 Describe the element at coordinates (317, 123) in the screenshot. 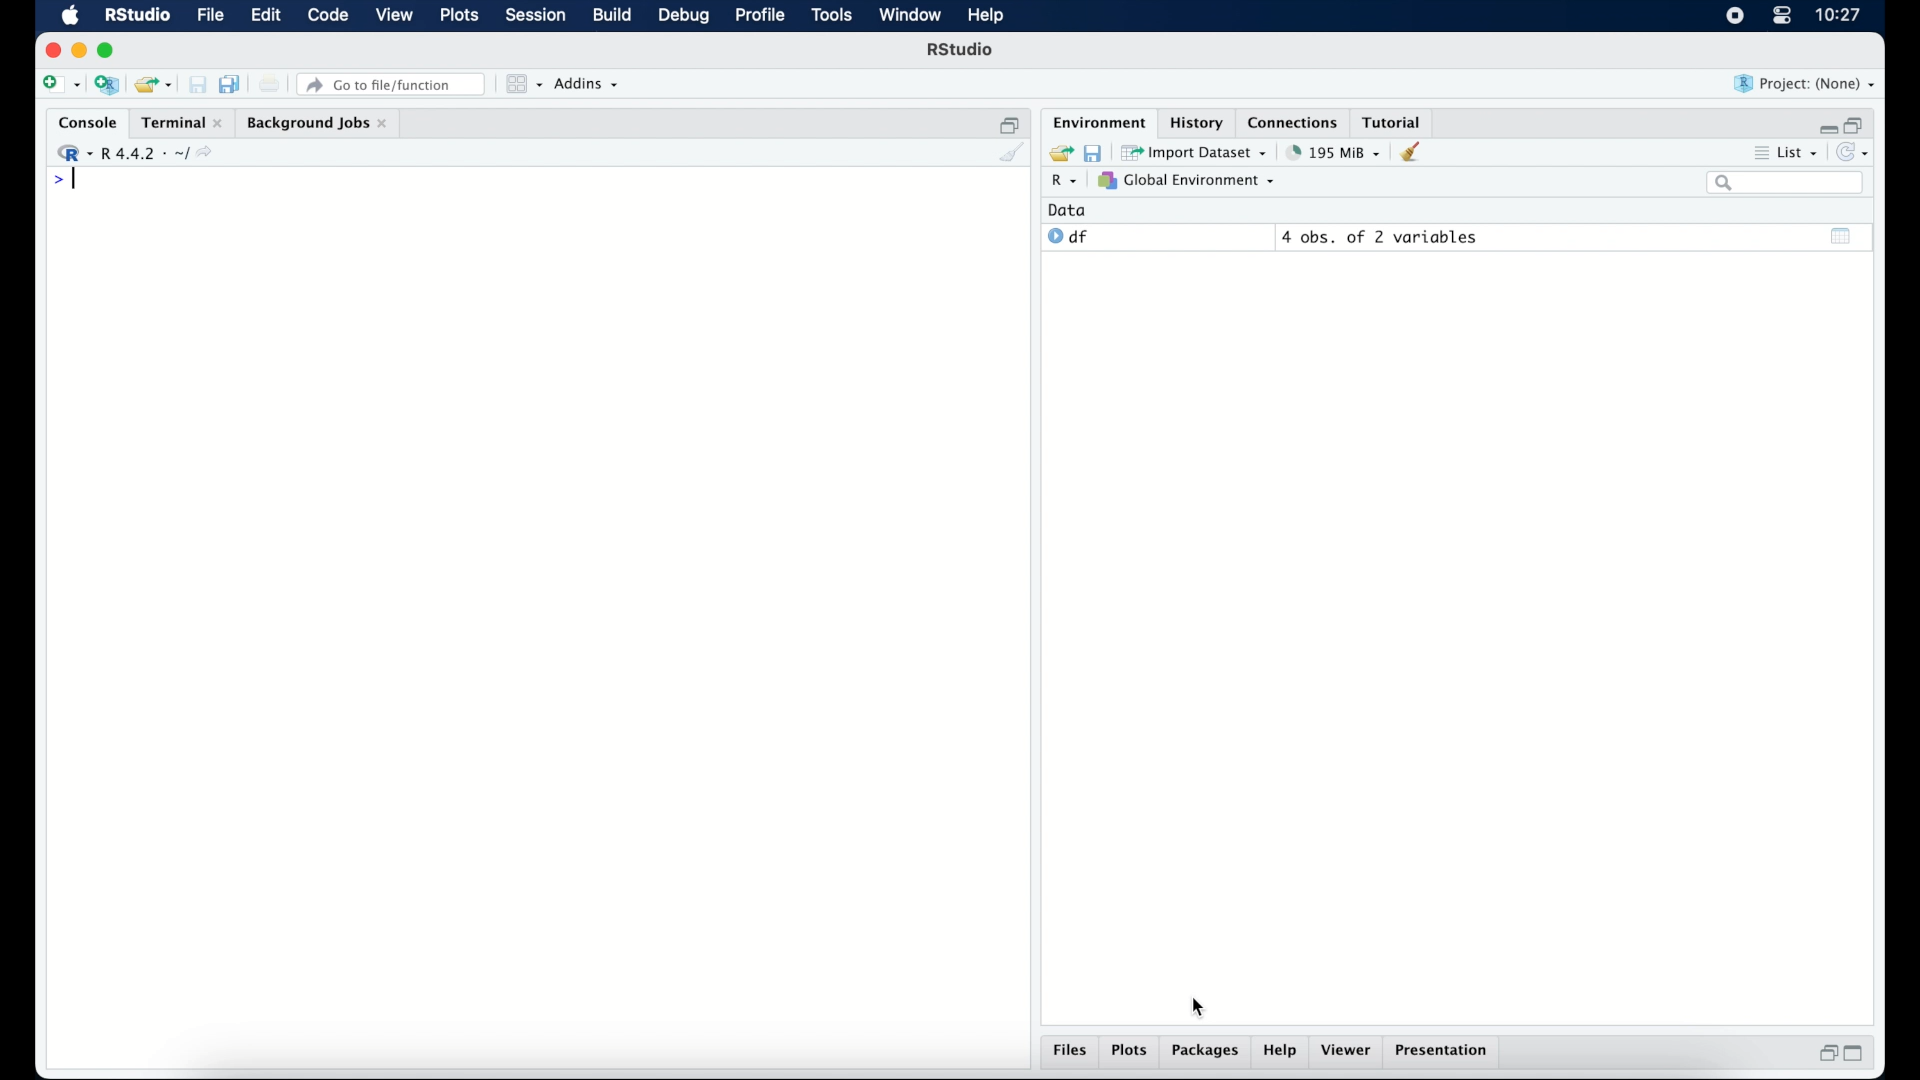

I see `background jobs` at that location.